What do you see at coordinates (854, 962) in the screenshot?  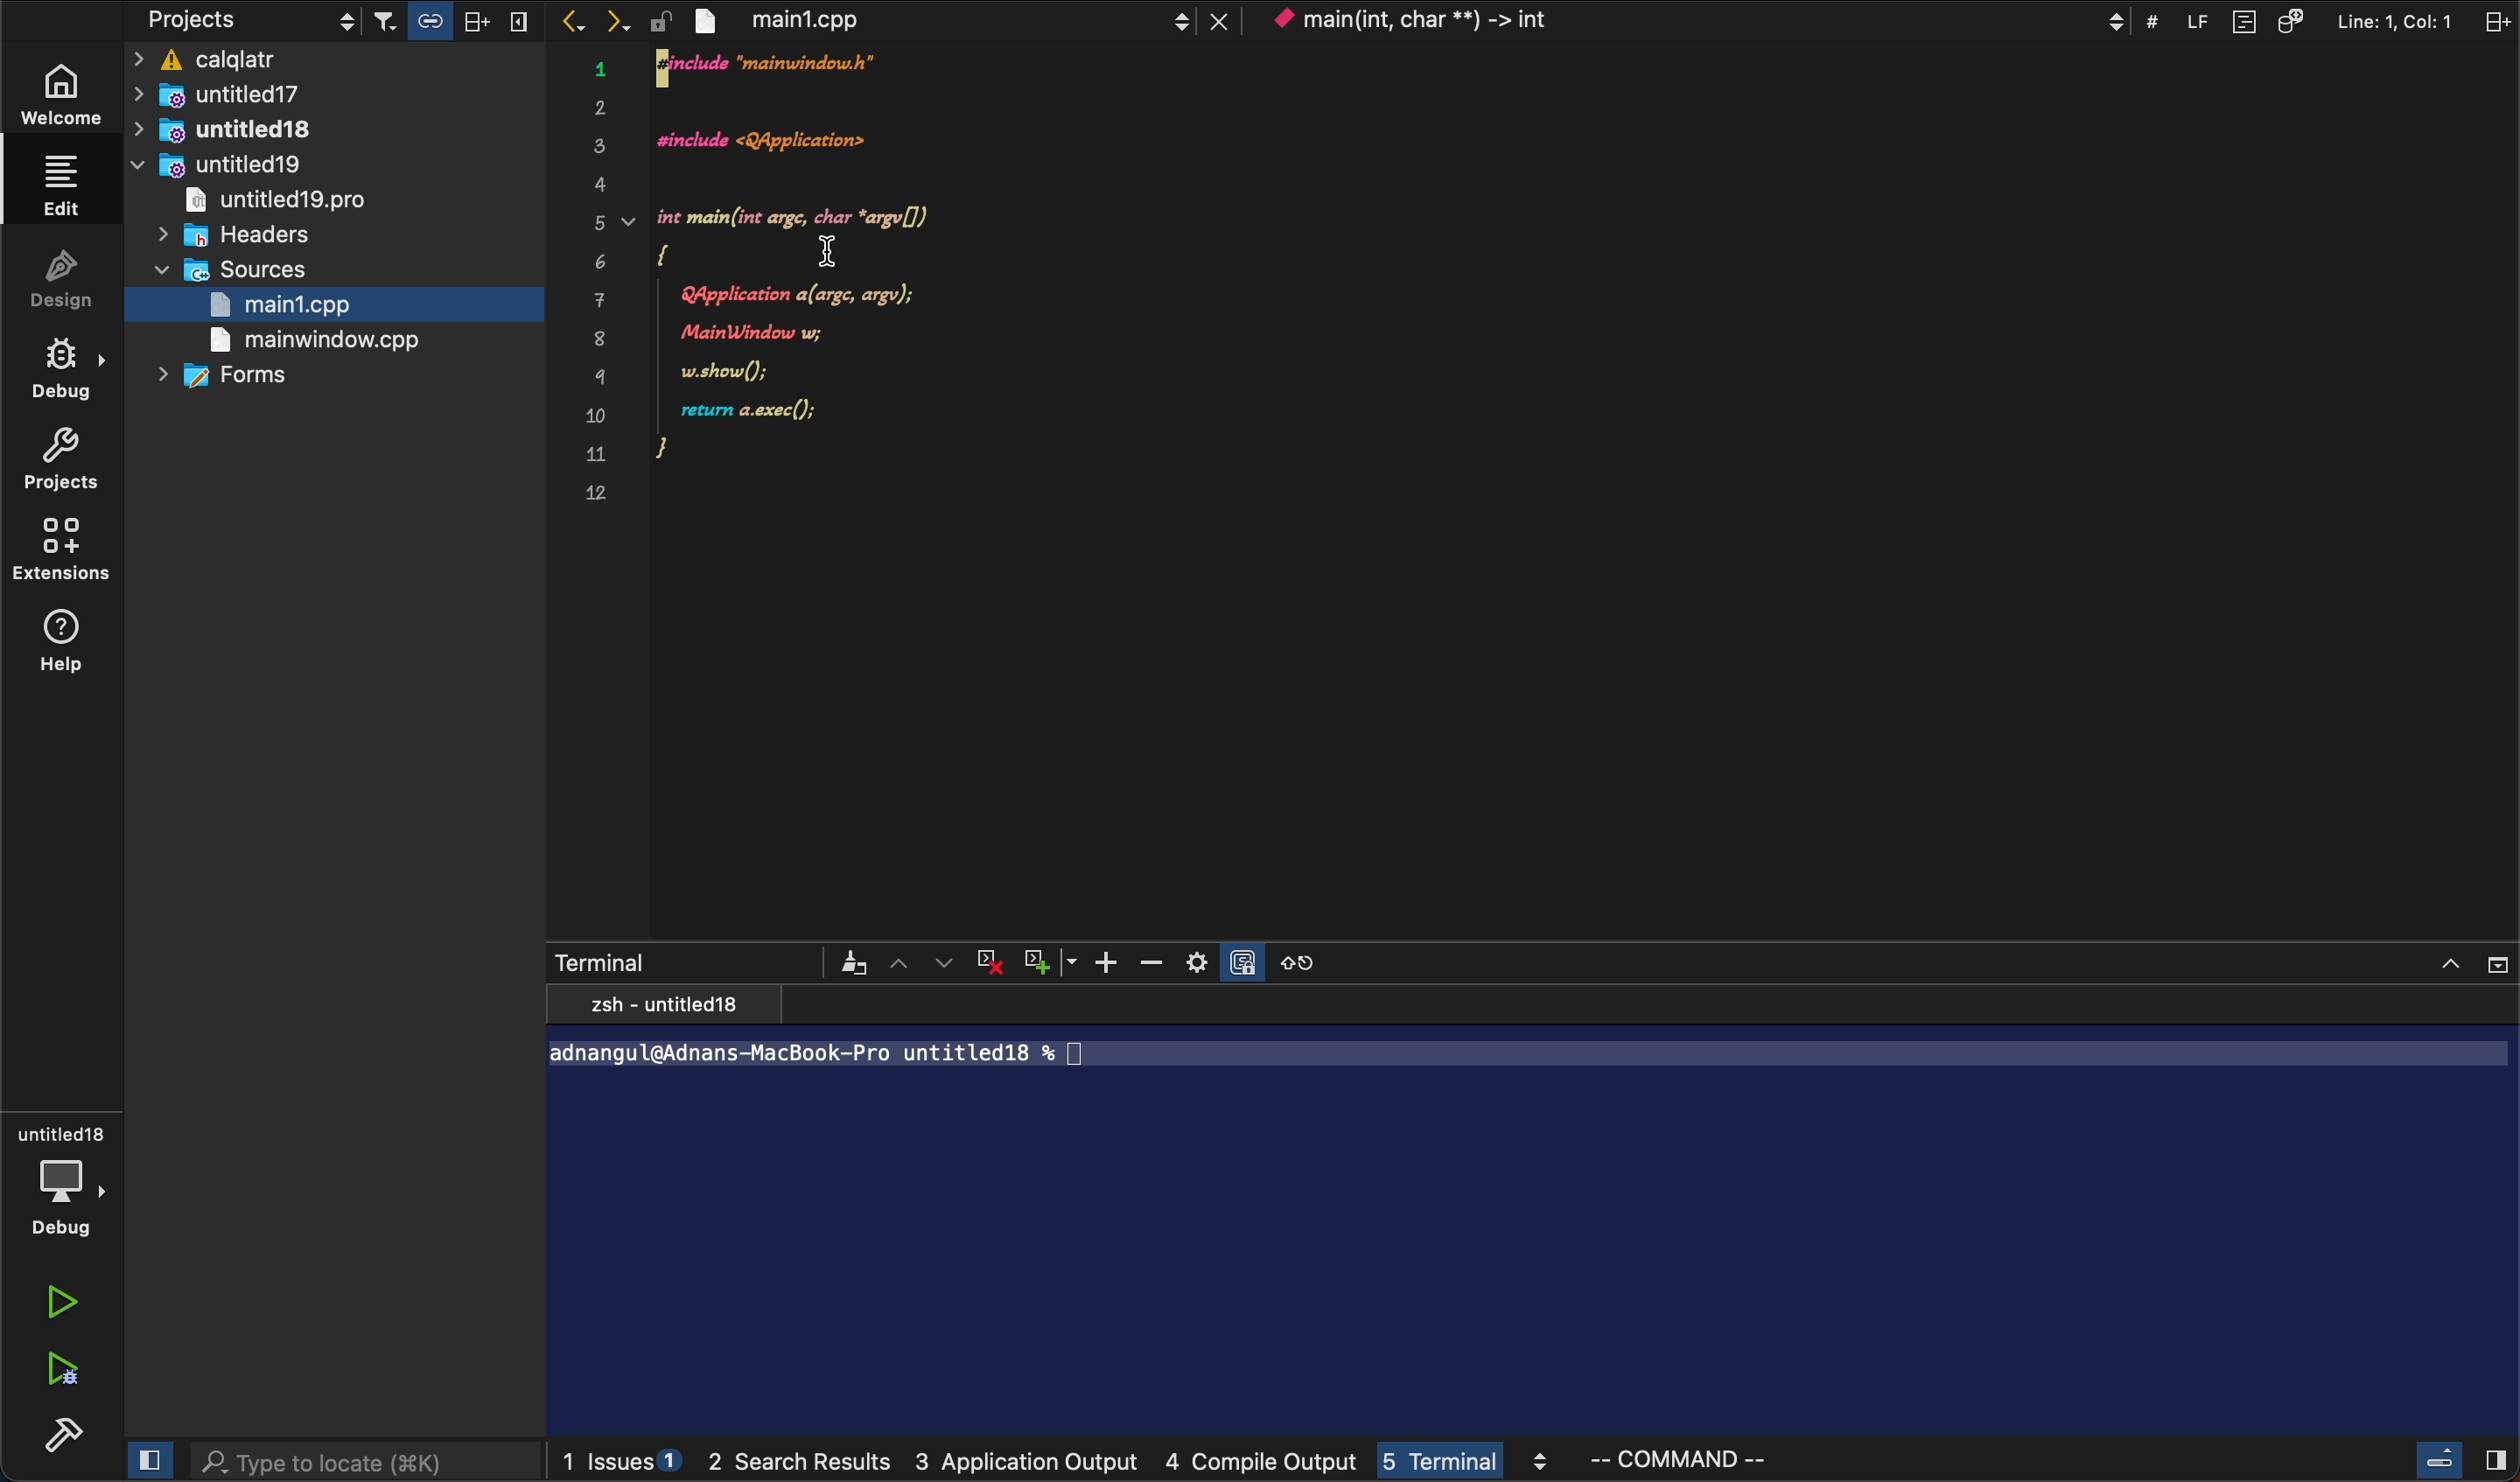 I see `filter` at bounding box center [854, 962].